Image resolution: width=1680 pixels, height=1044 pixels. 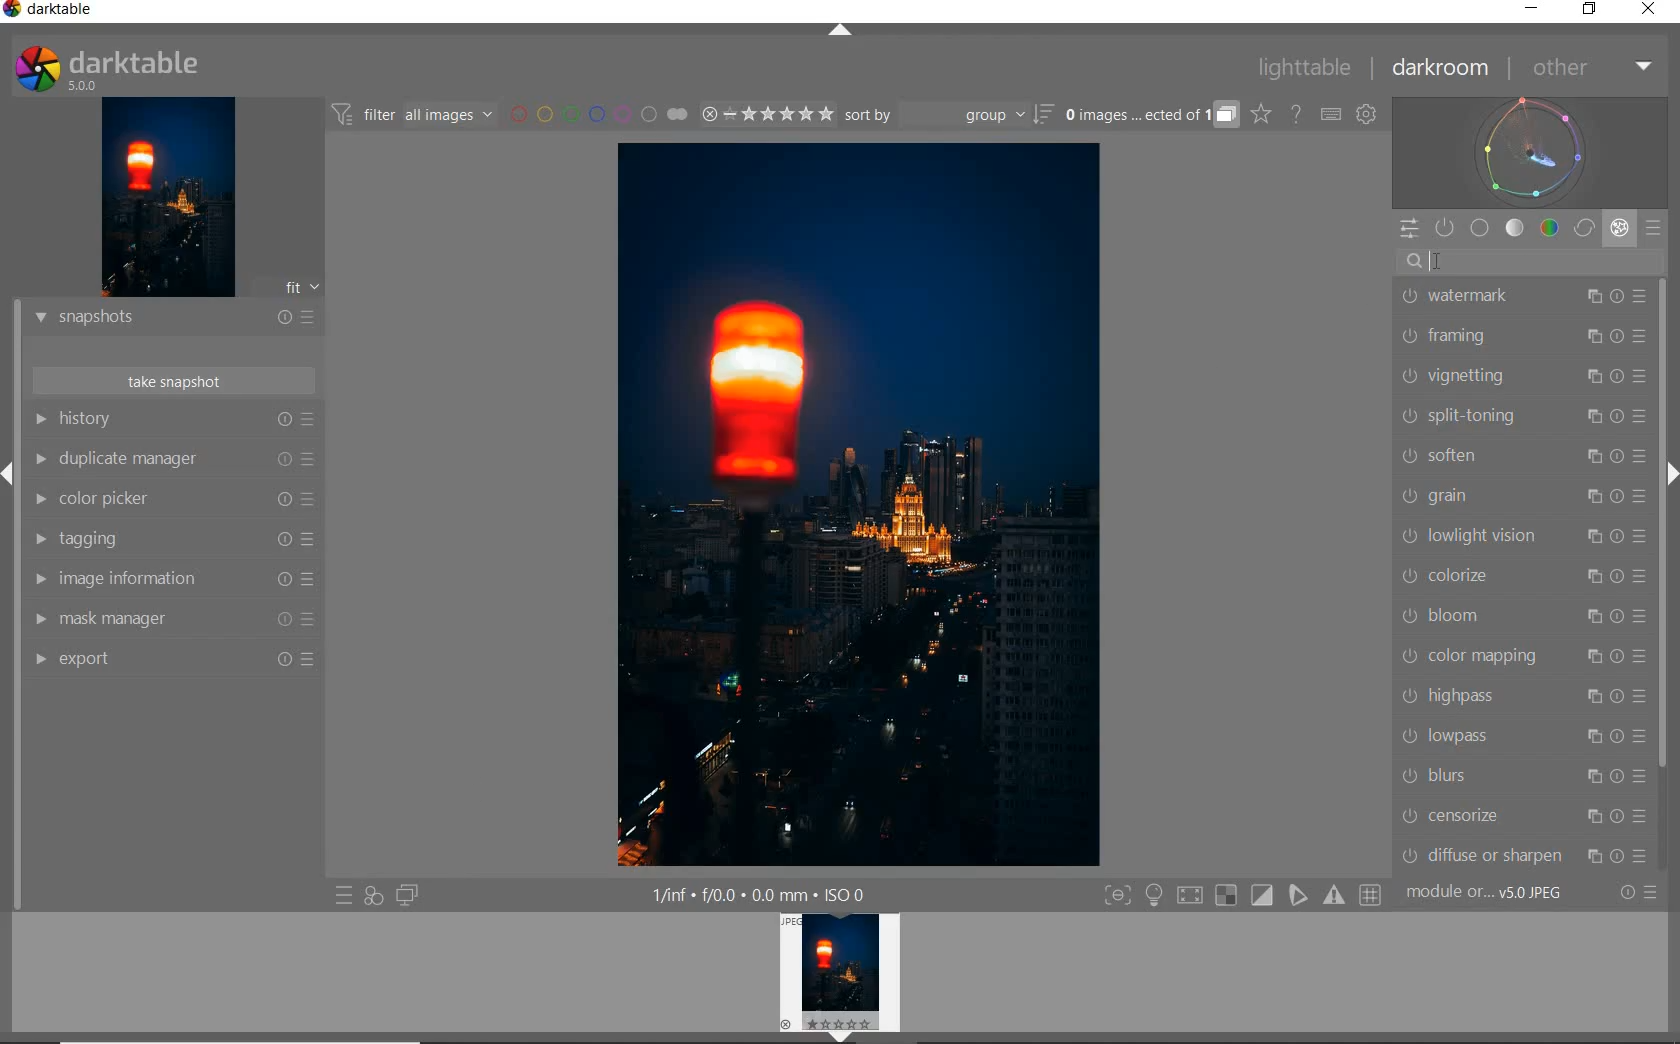 What do you see at coordinates (313, 502) in the screenshot?
I see `Preset and reset` at bounding box center [313, 502].